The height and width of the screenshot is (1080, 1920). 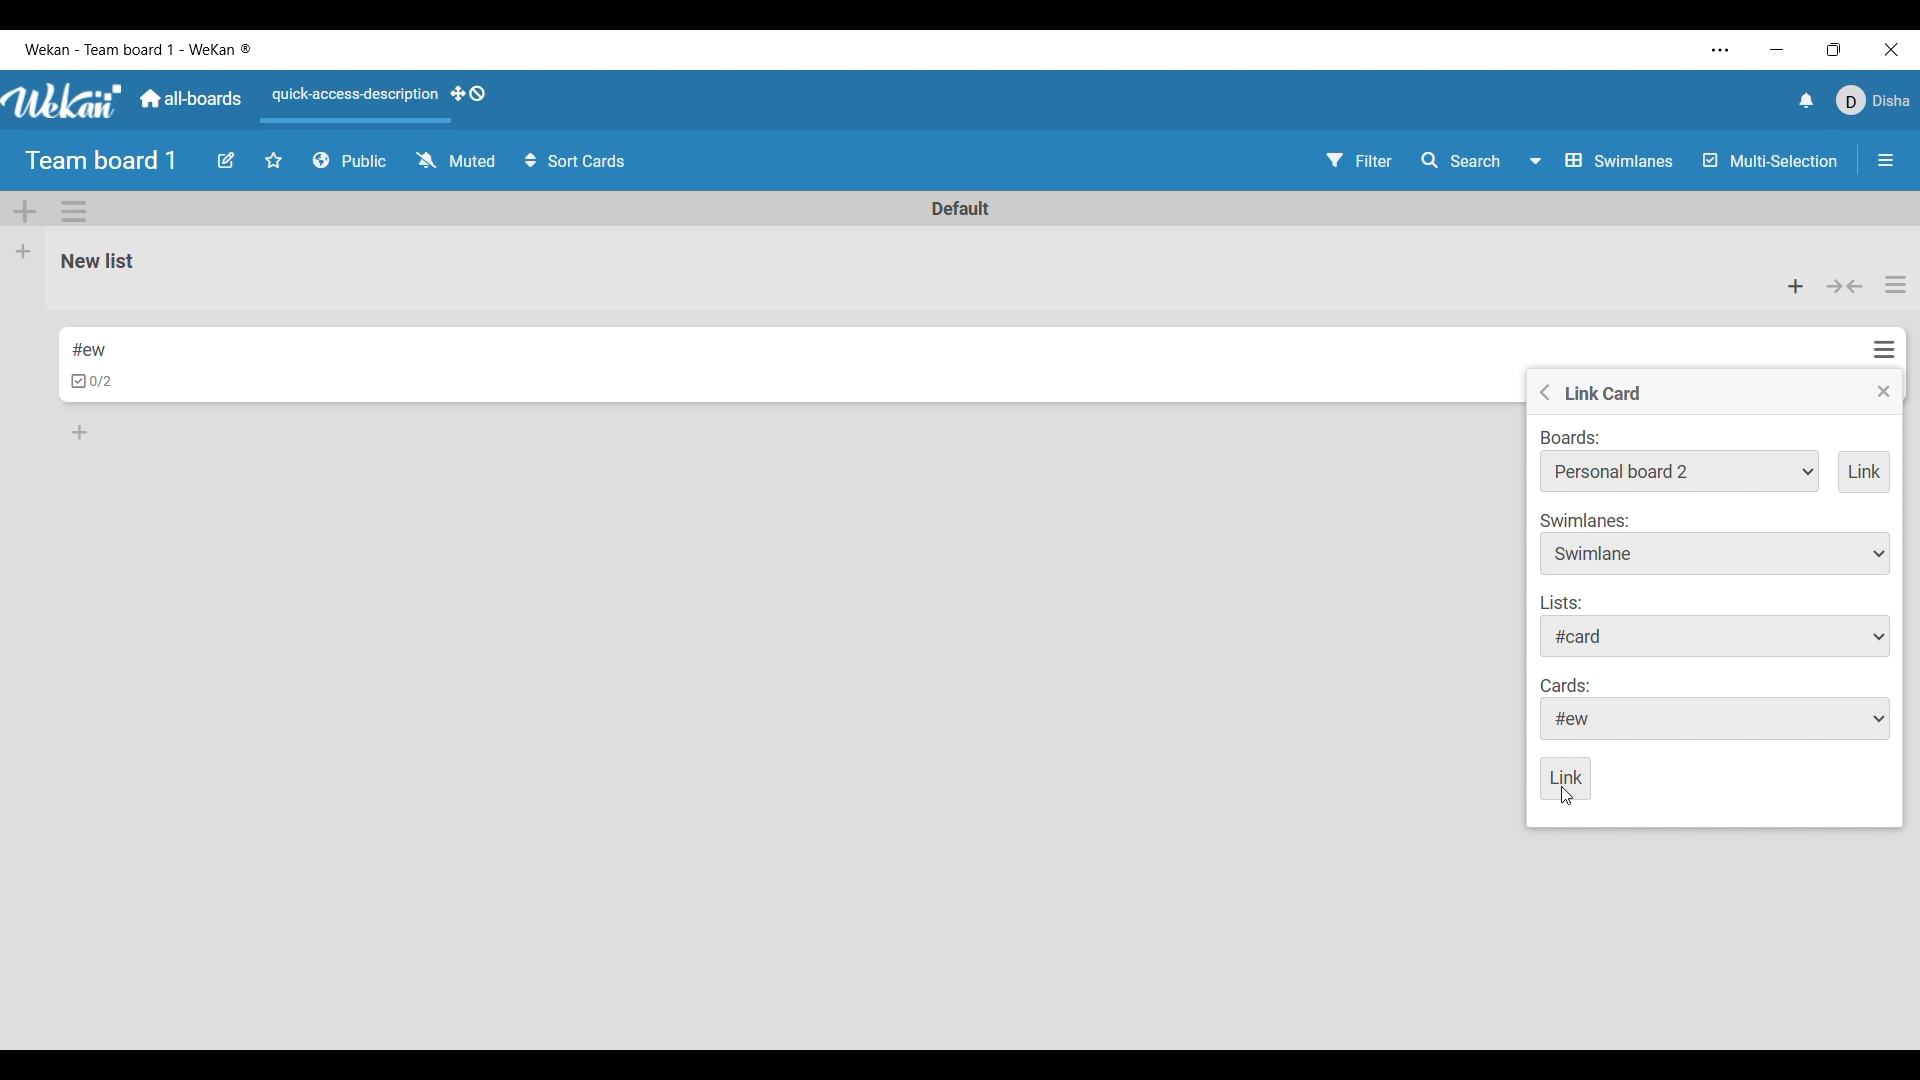 I want to click on Close/Open sidebar, so click(x=1886, y=161).